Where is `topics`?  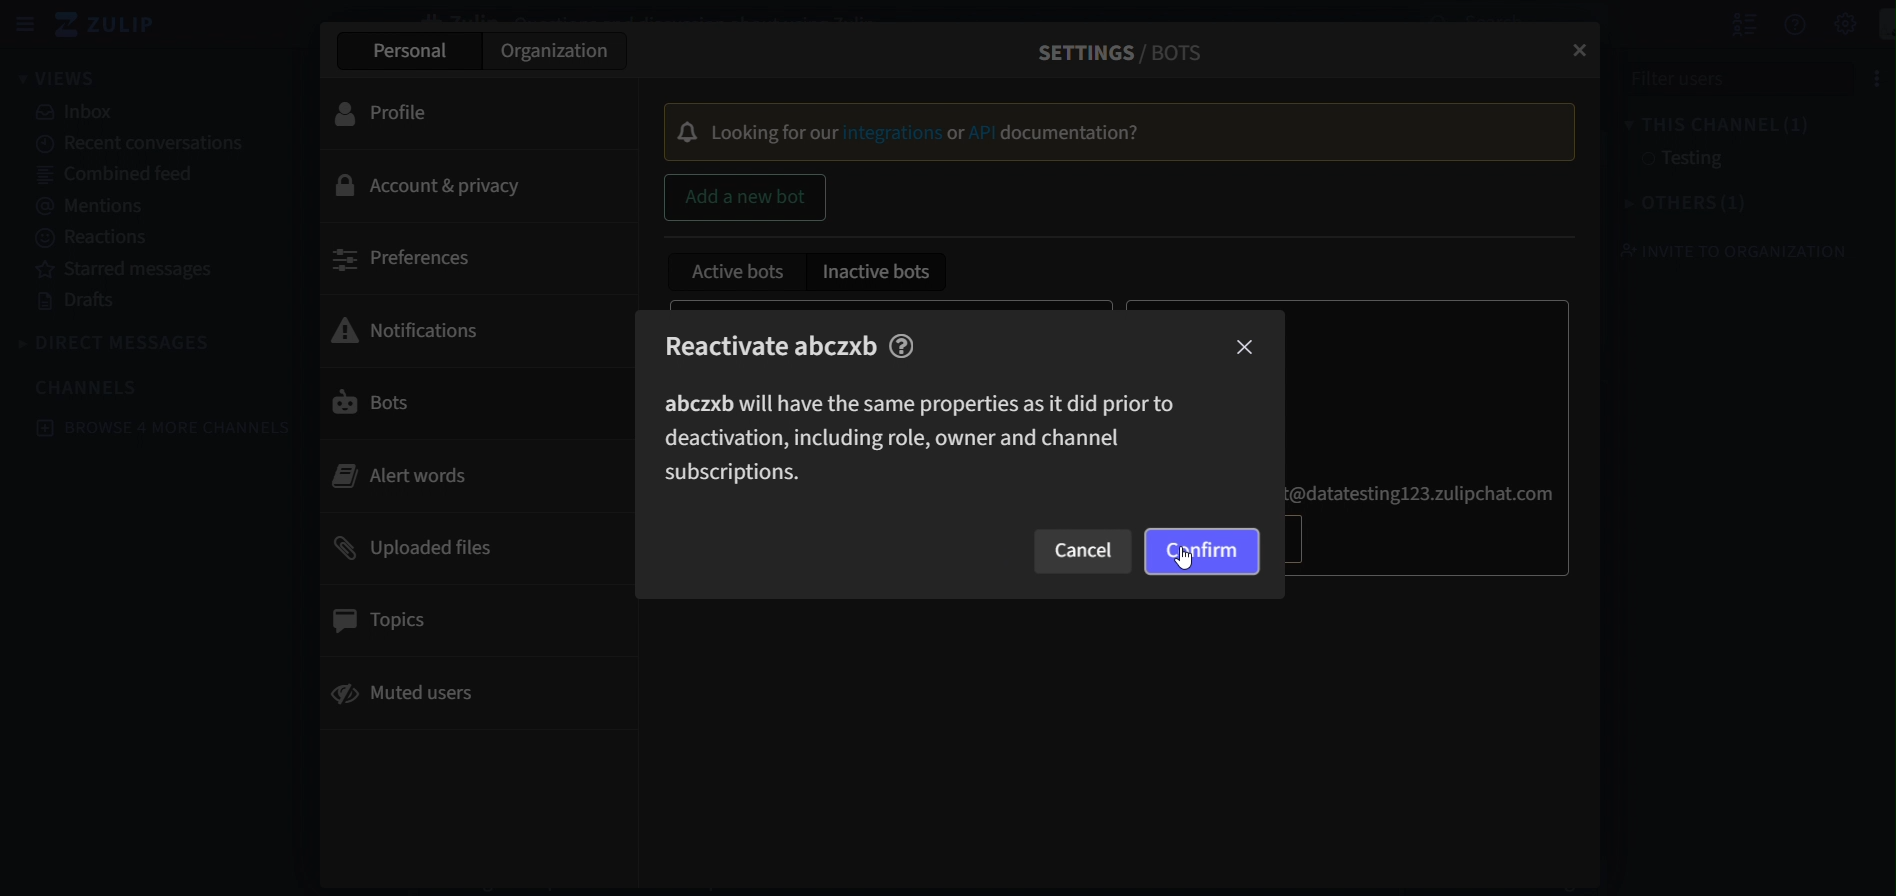 topics is located at coordinates (390, 621).